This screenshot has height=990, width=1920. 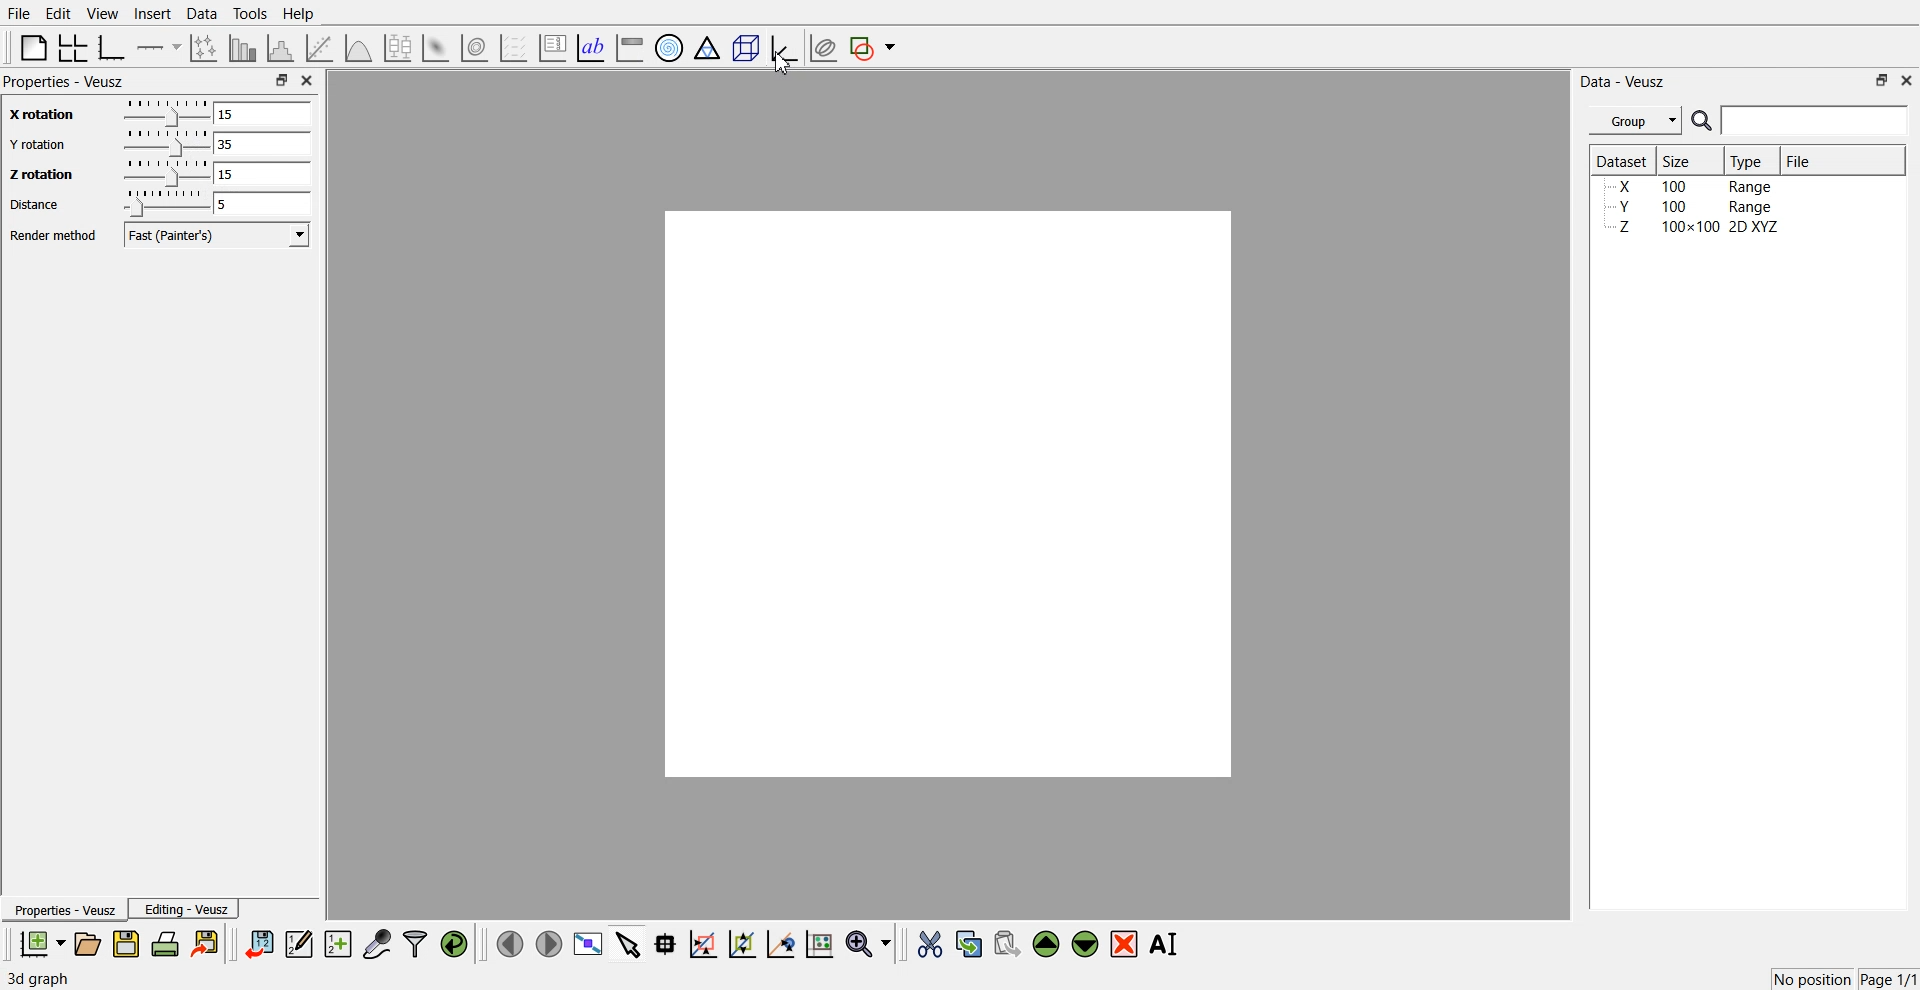 I want to click on Dropdown, so click(x=300, y=234).